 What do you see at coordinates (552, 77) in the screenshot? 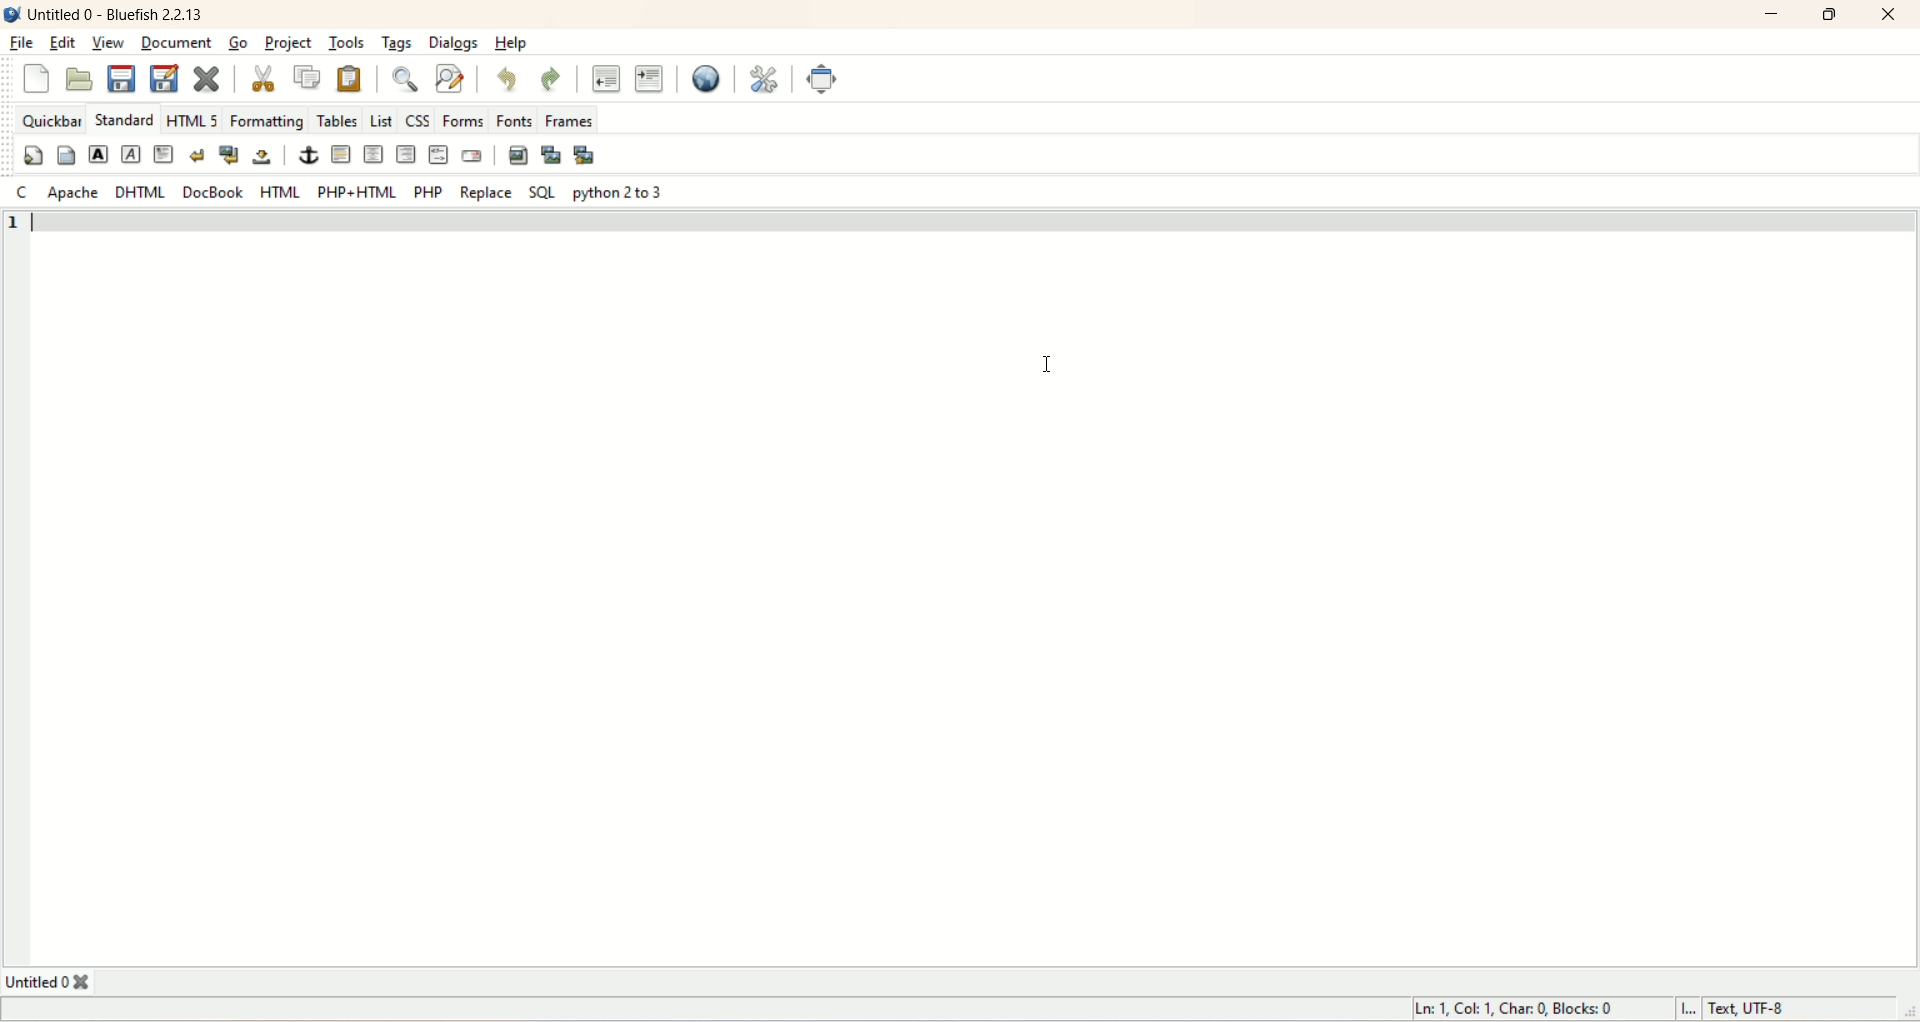
I see `redo` at bounding box center [552, 77].